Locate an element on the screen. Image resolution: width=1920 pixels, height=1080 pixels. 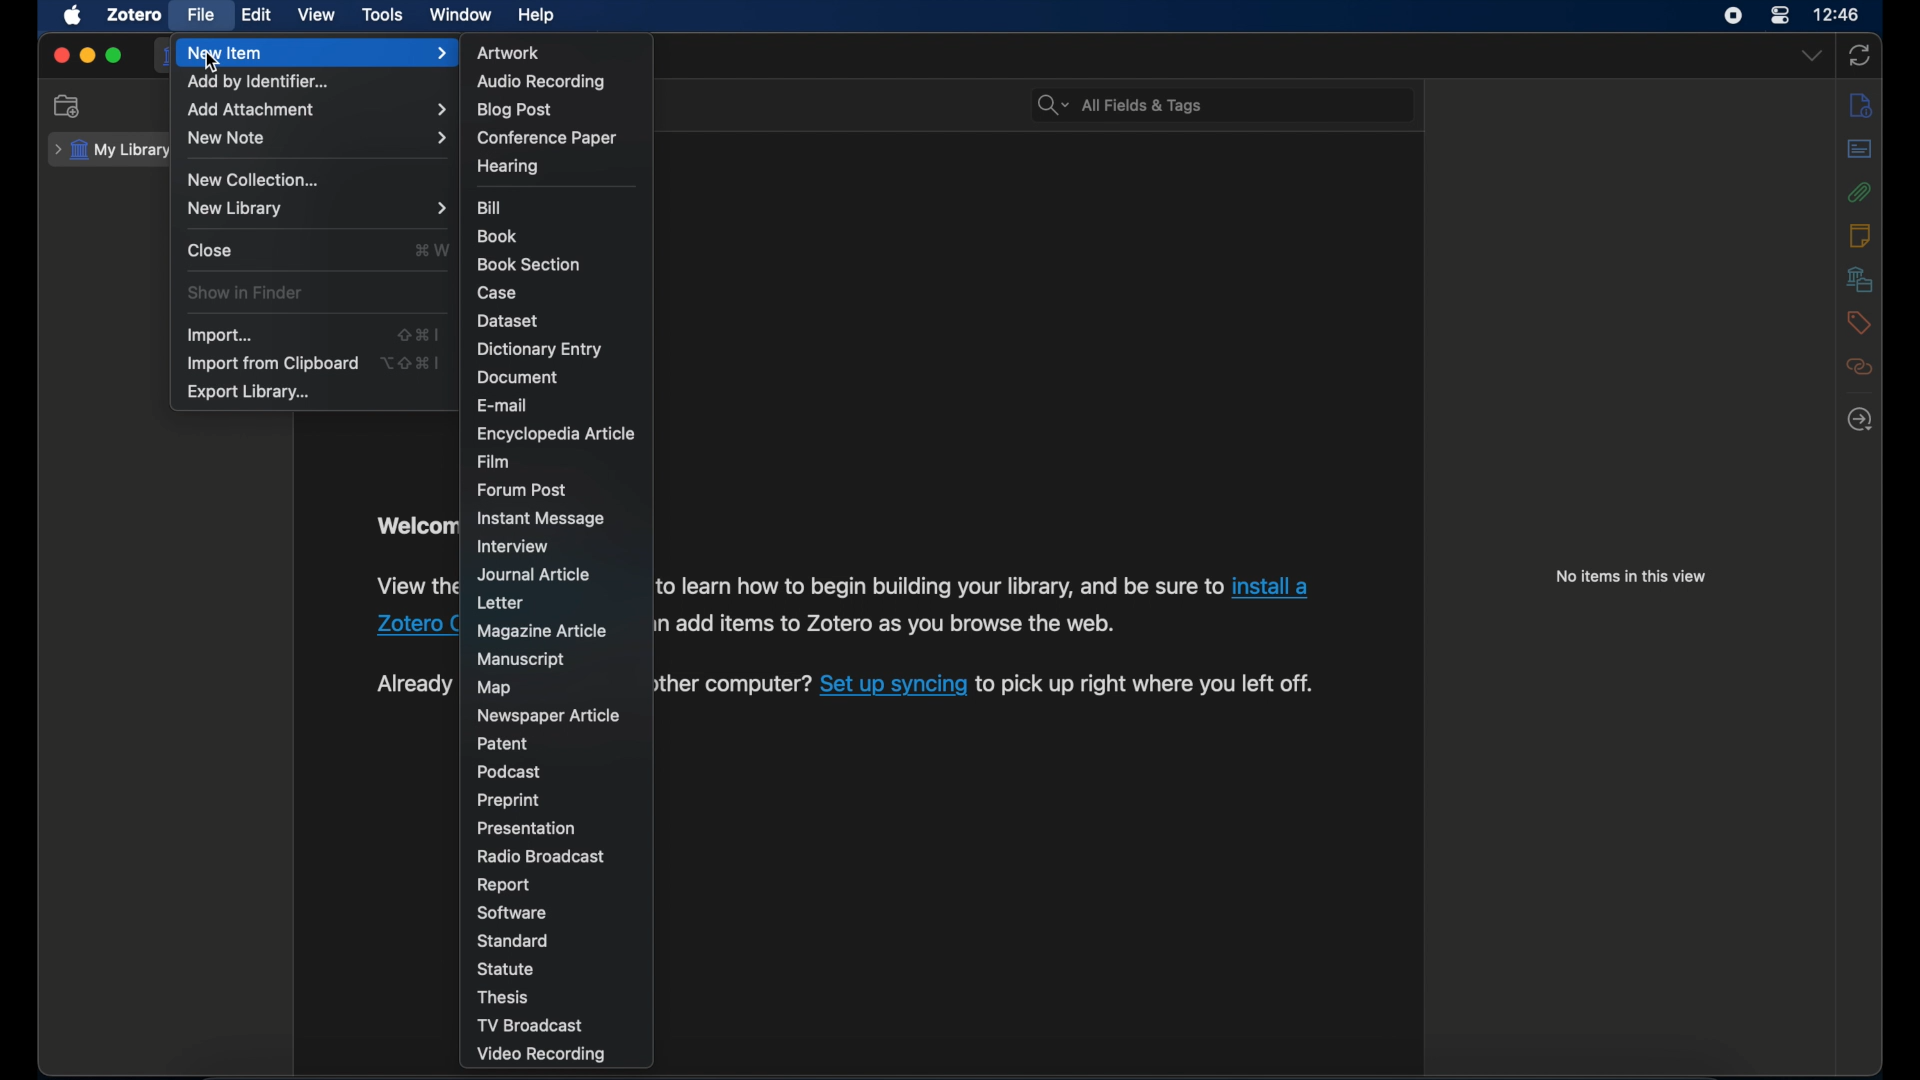
drop-down is located at coordinates (1813, 56).